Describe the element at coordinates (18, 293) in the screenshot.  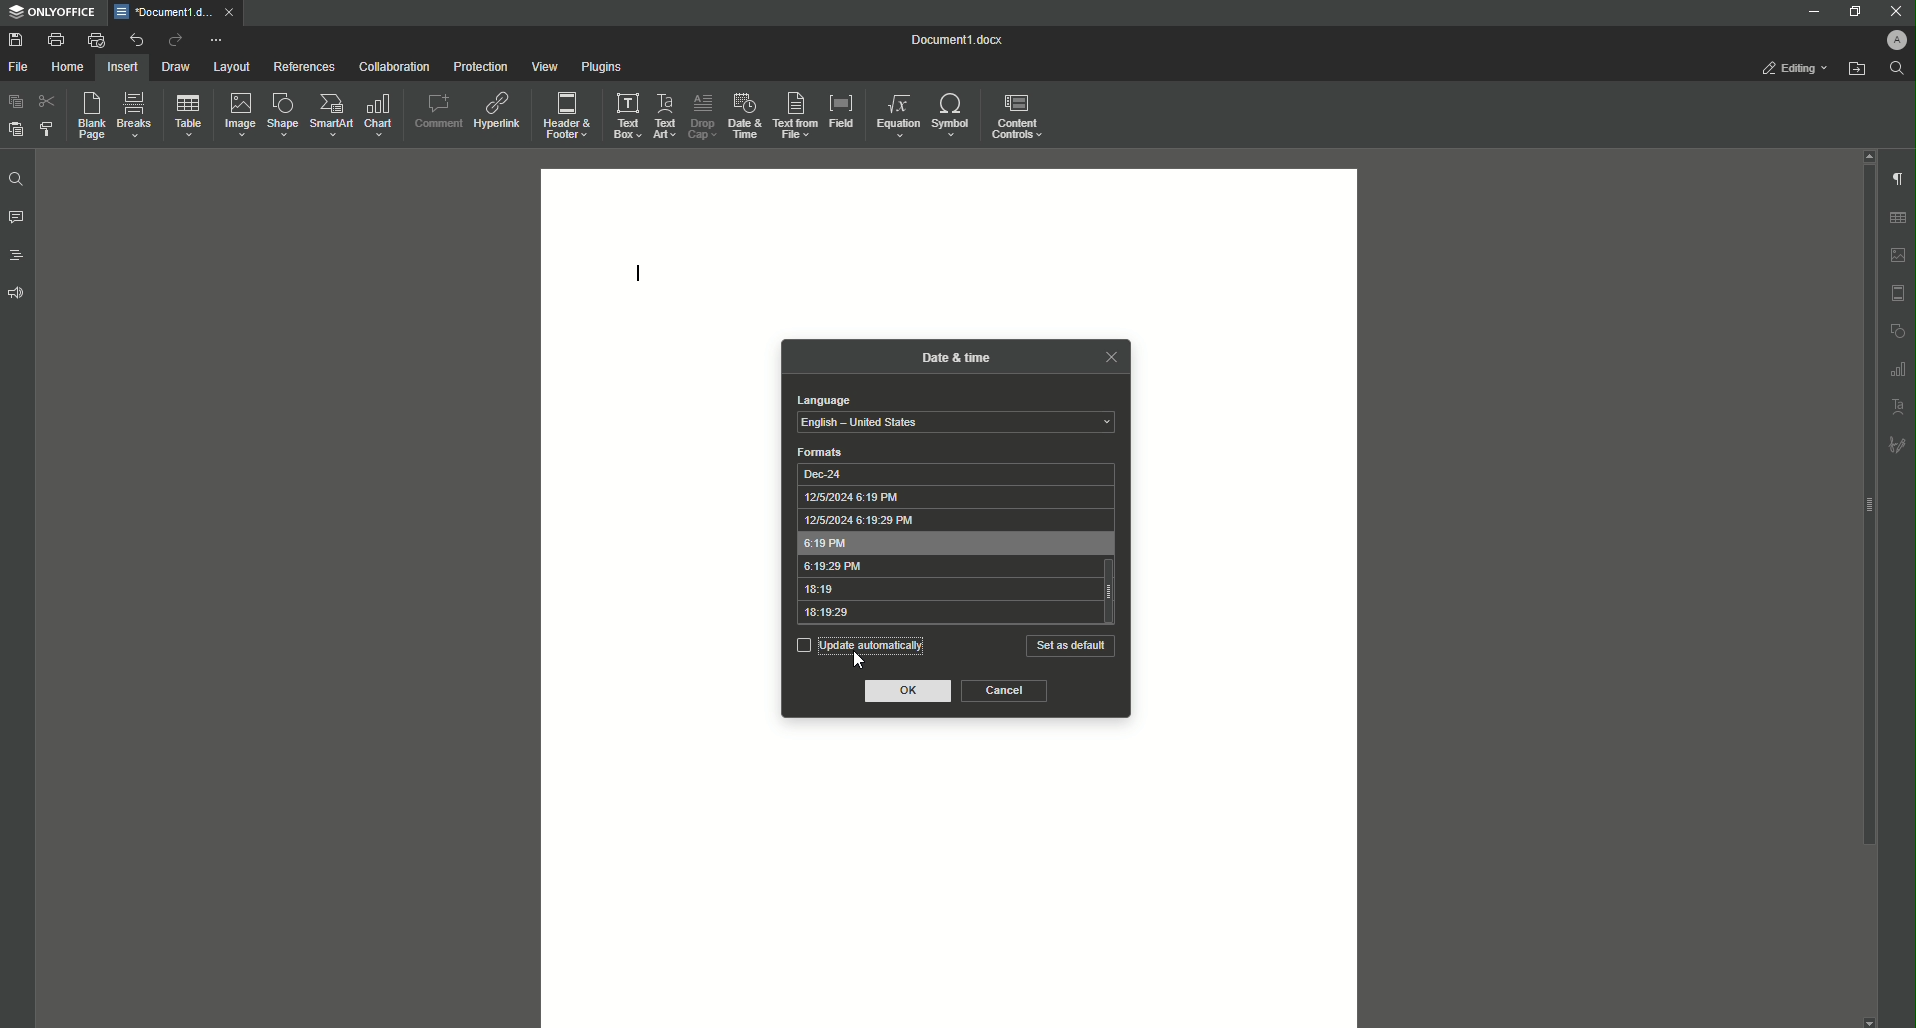
I see `Feedback` at that location.